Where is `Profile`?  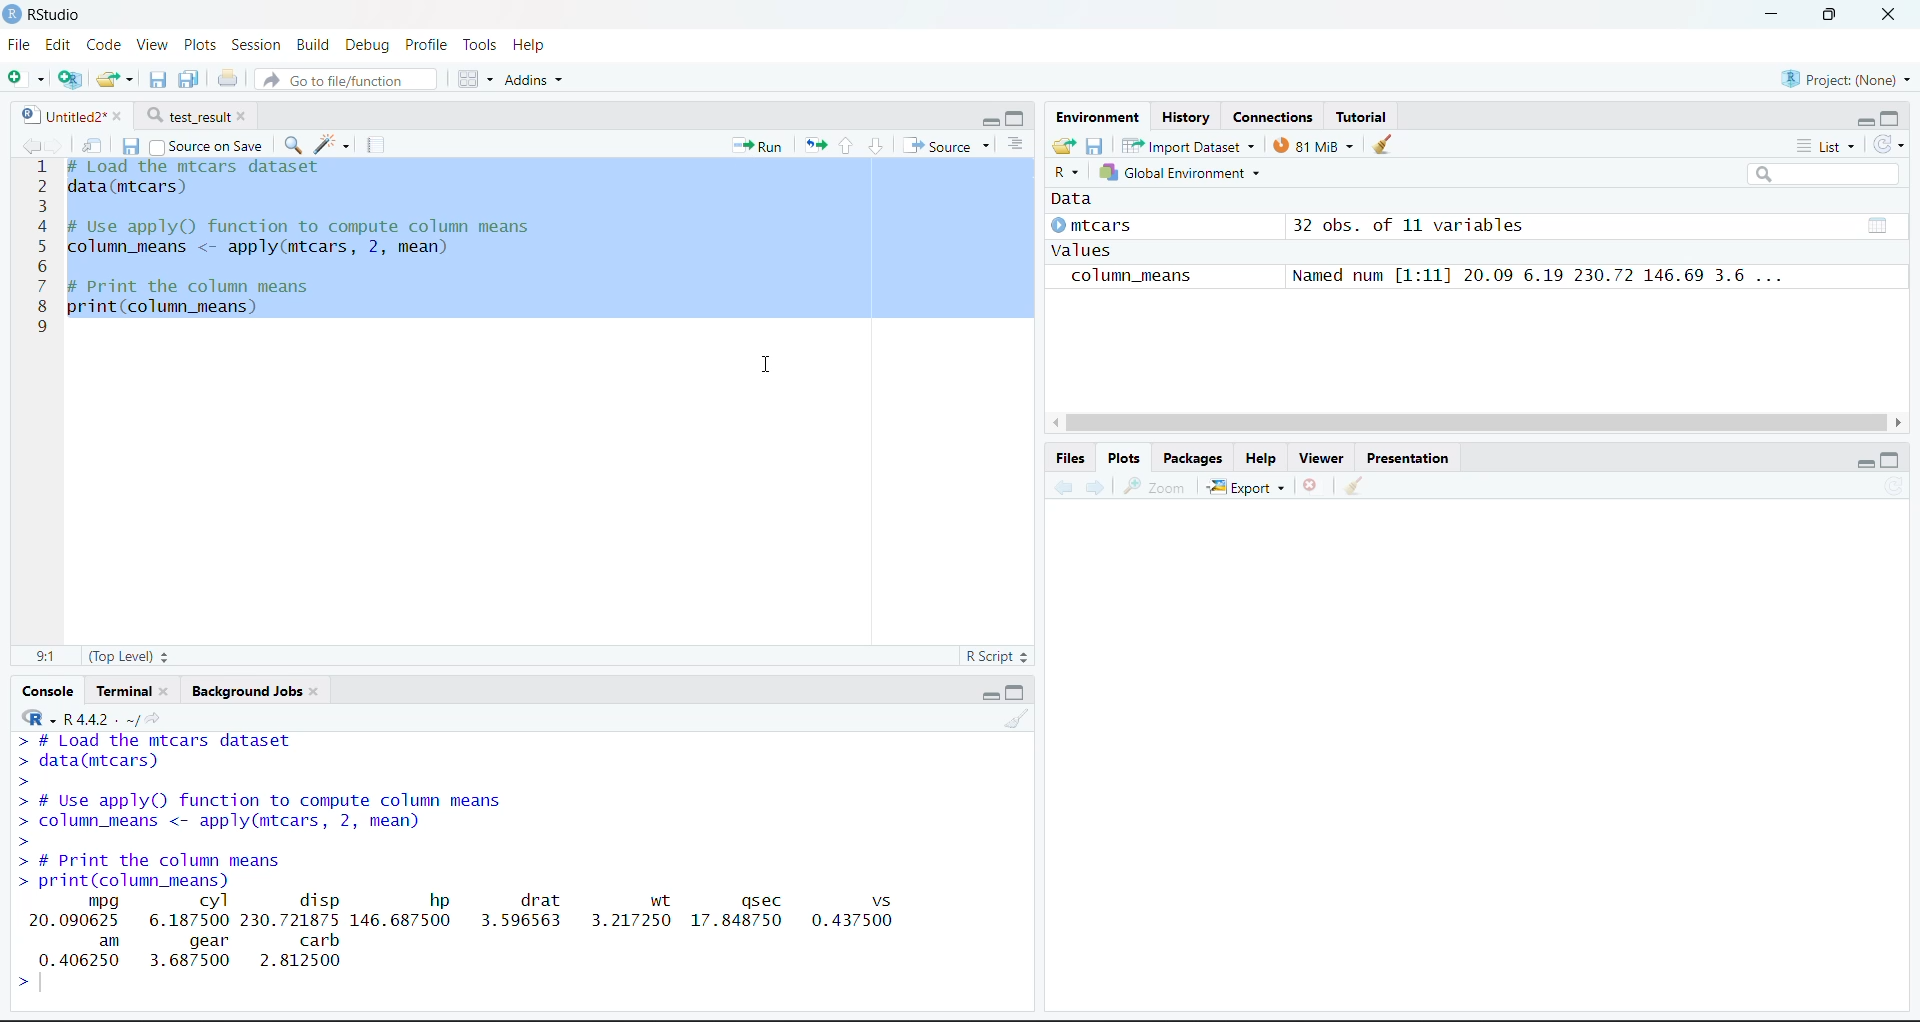 Profile is located at coordinates (429, 43).